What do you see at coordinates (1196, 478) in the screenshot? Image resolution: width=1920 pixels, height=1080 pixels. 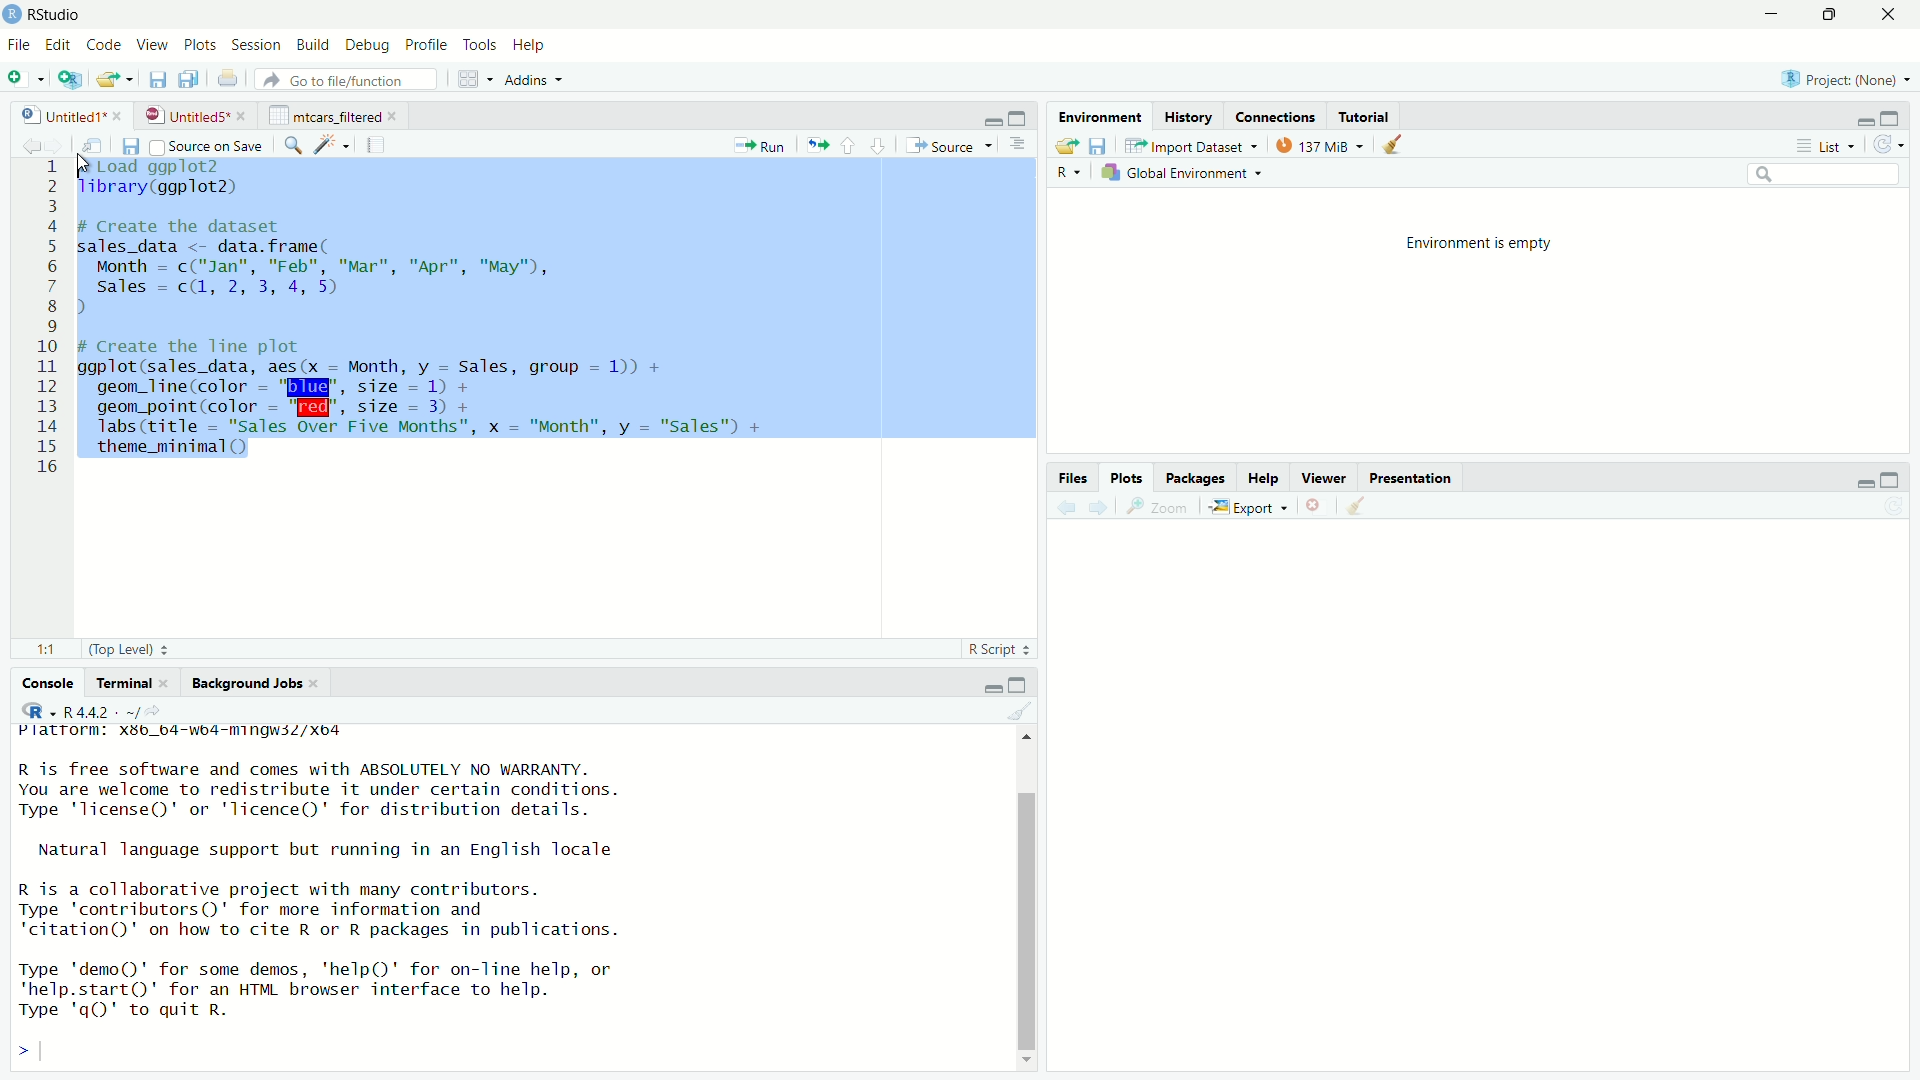 I see `Packages` at bounding box center [1196, 478].